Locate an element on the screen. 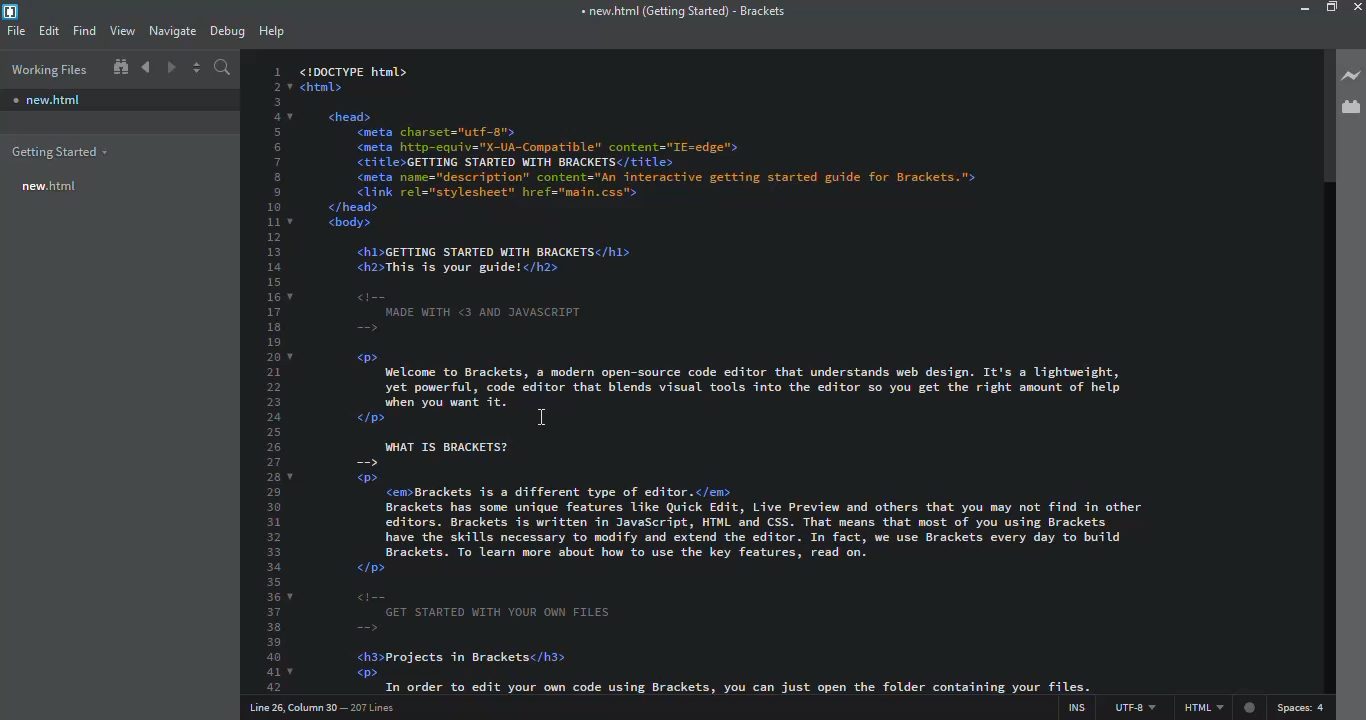 The image size is (1366, 720). ins is located at coordinates (1075, 705).